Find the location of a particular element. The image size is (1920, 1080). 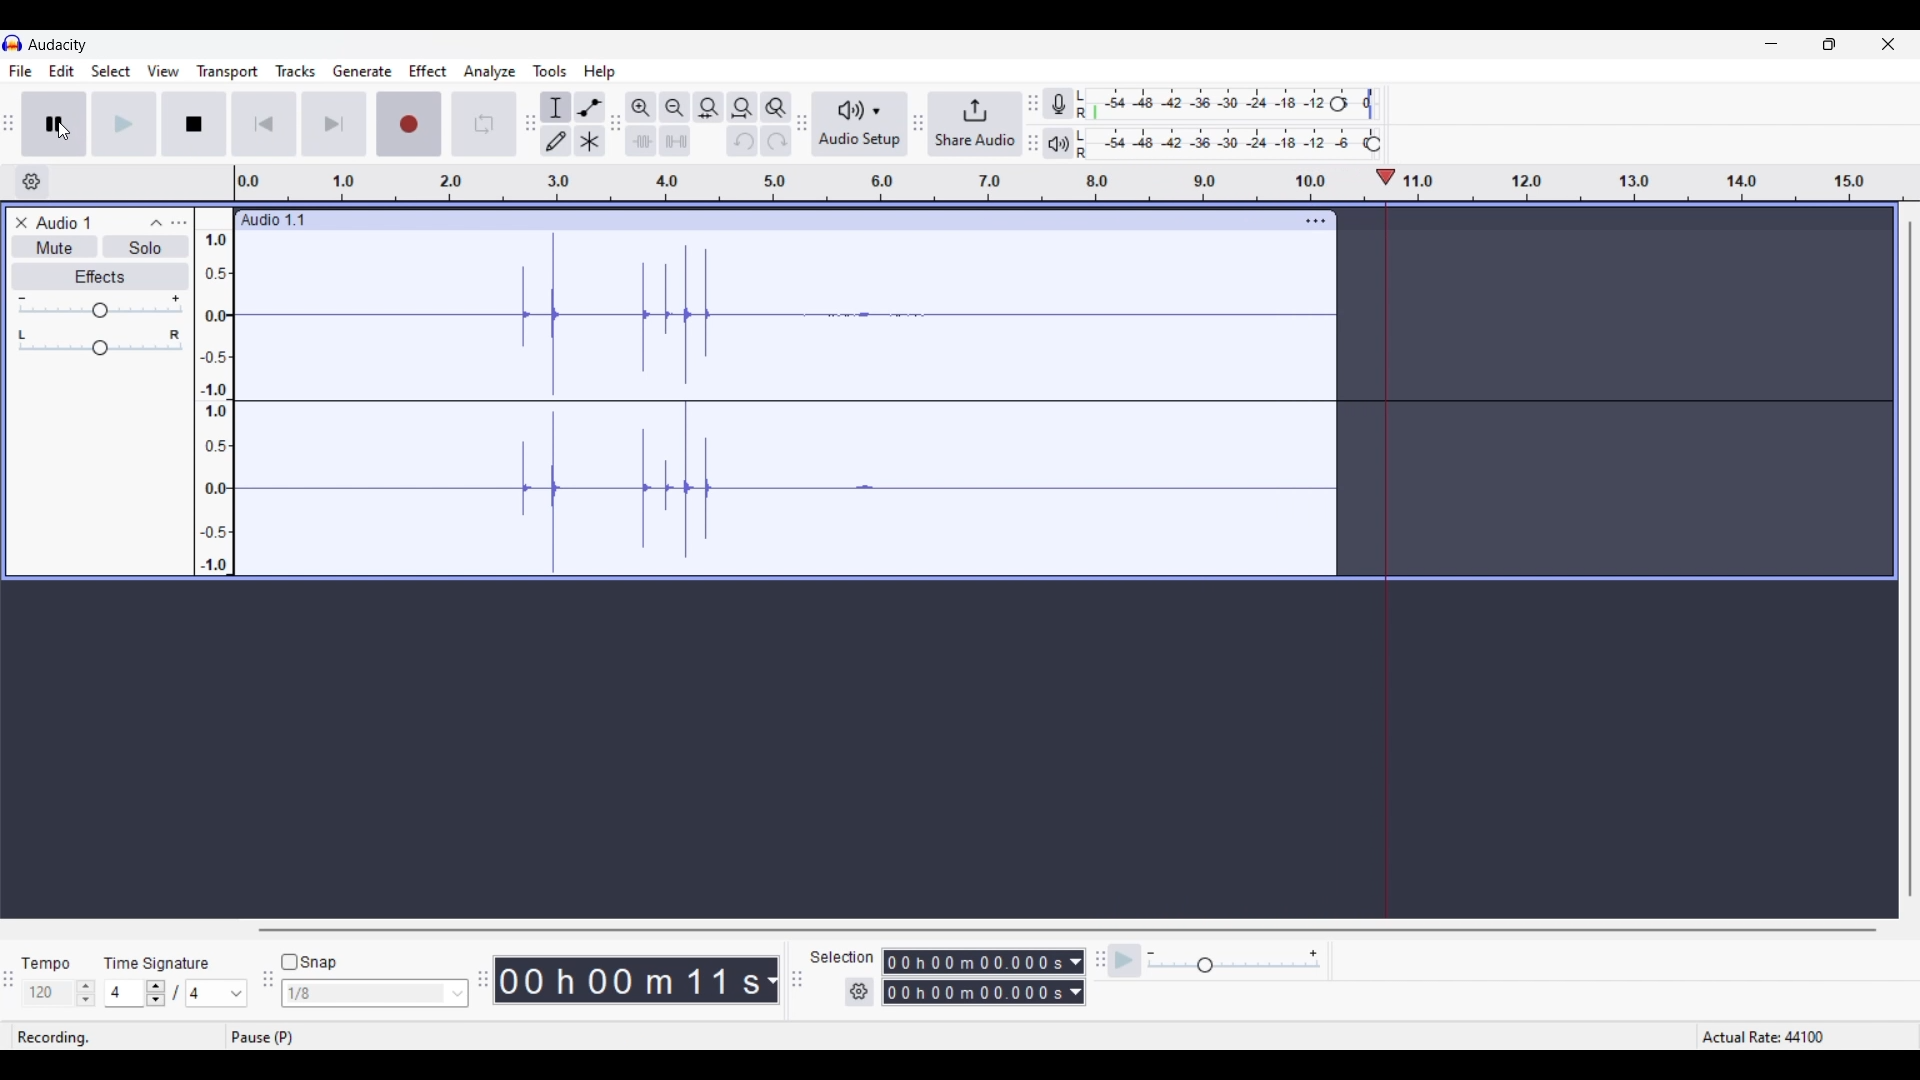

toolbar is located at coordinates (526, 125).